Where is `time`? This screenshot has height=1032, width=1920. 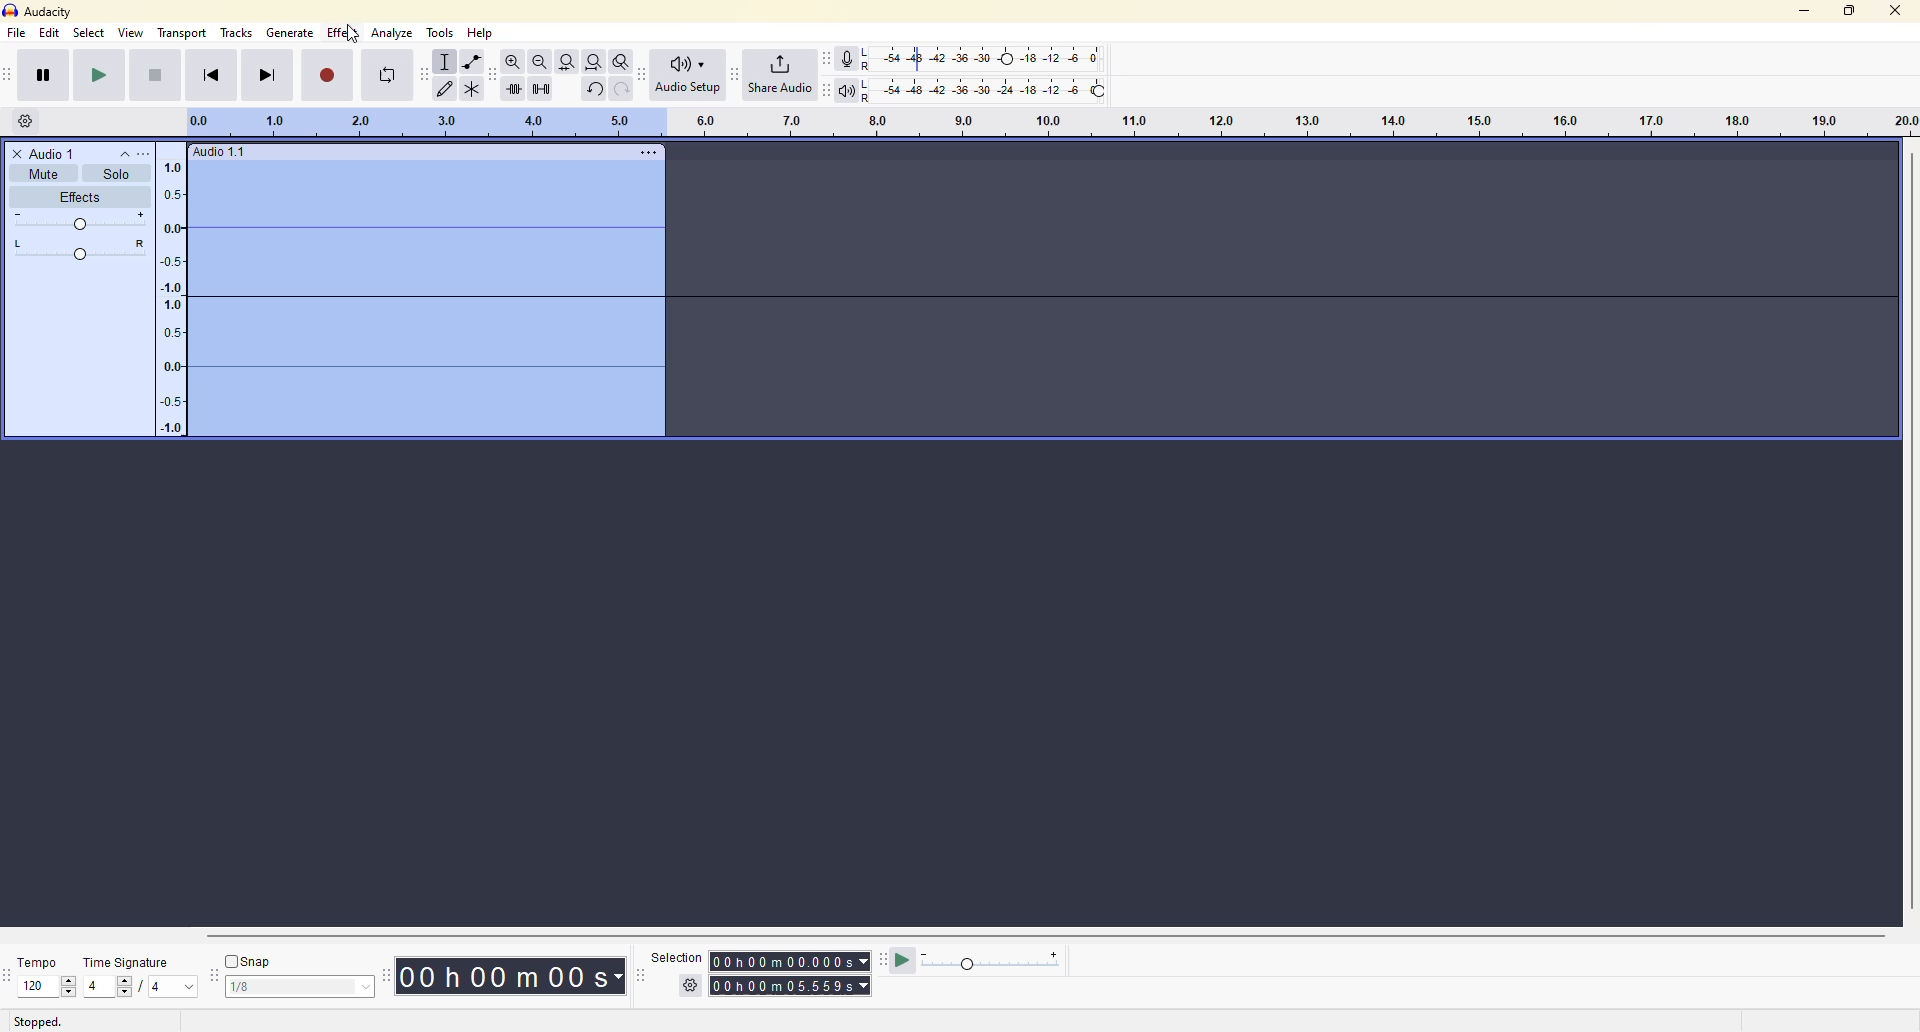 time is located at coordinates (791, 957).